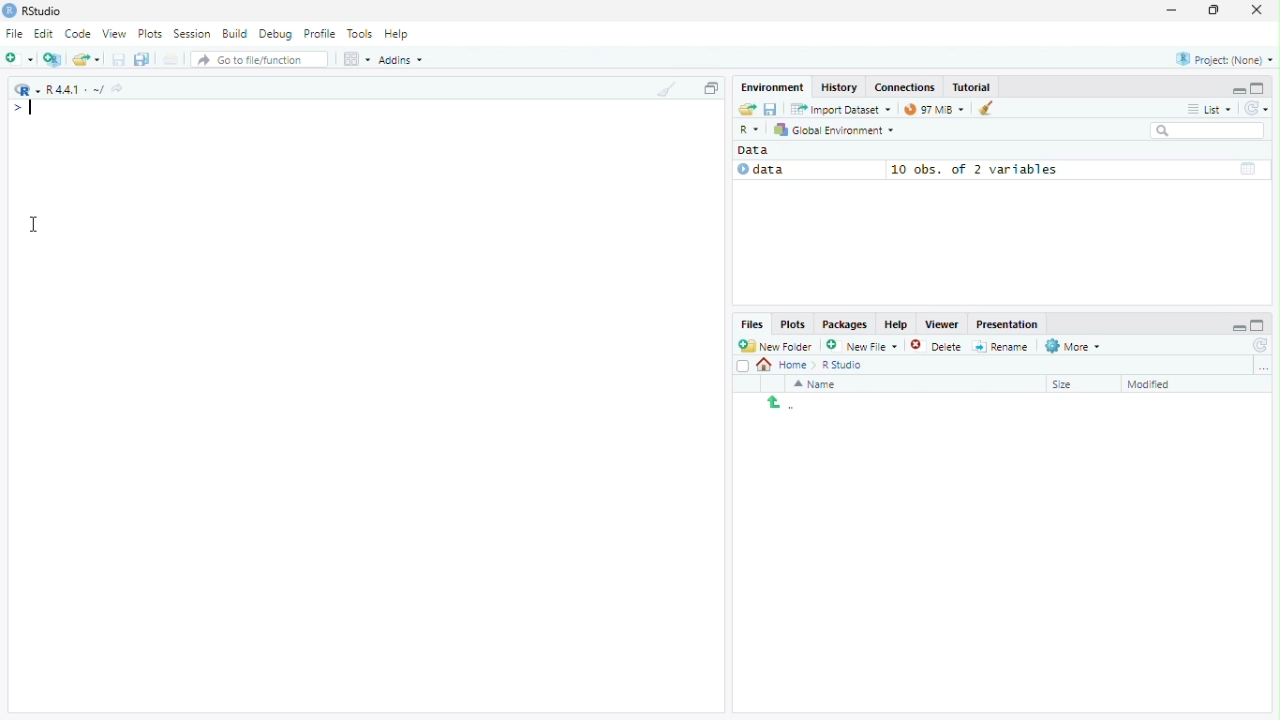  I want to click on Sort by name, so click(821, 384).